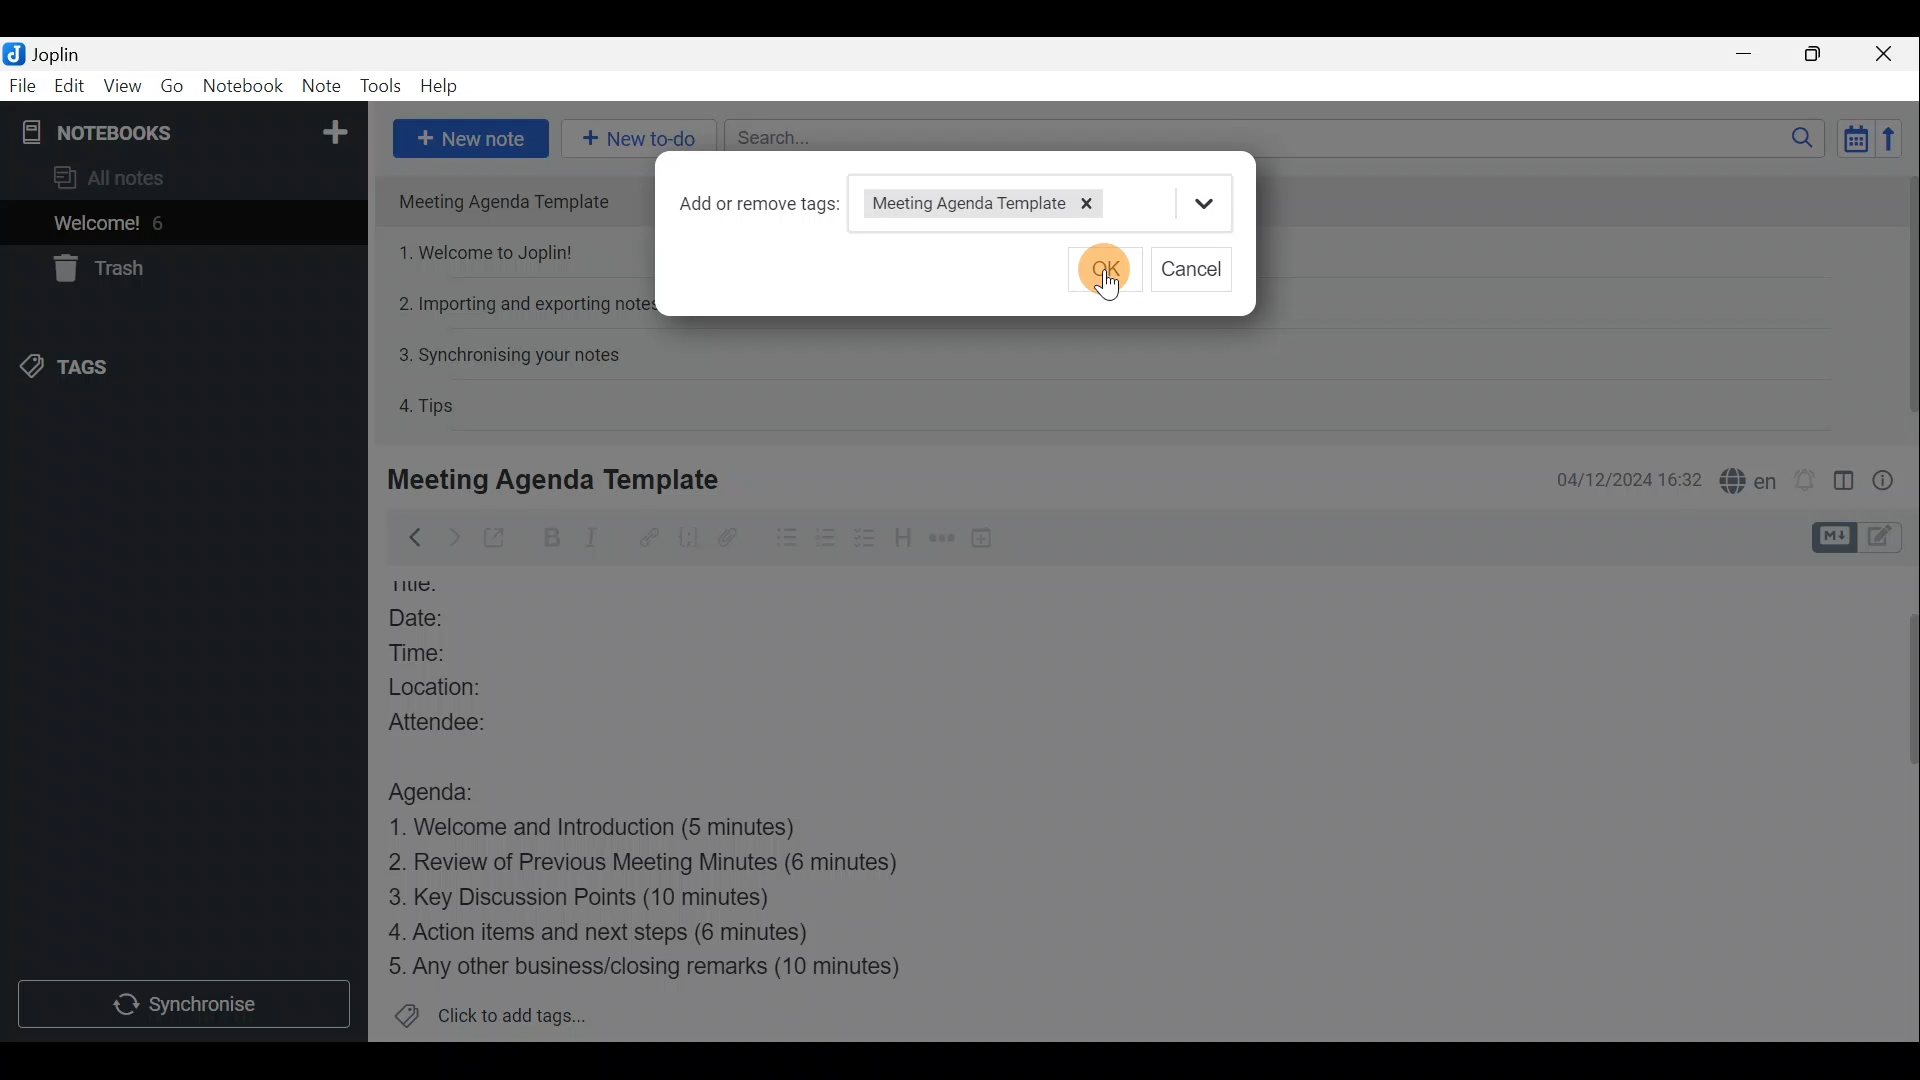  I want to click on Insert time, so click(986, 541).